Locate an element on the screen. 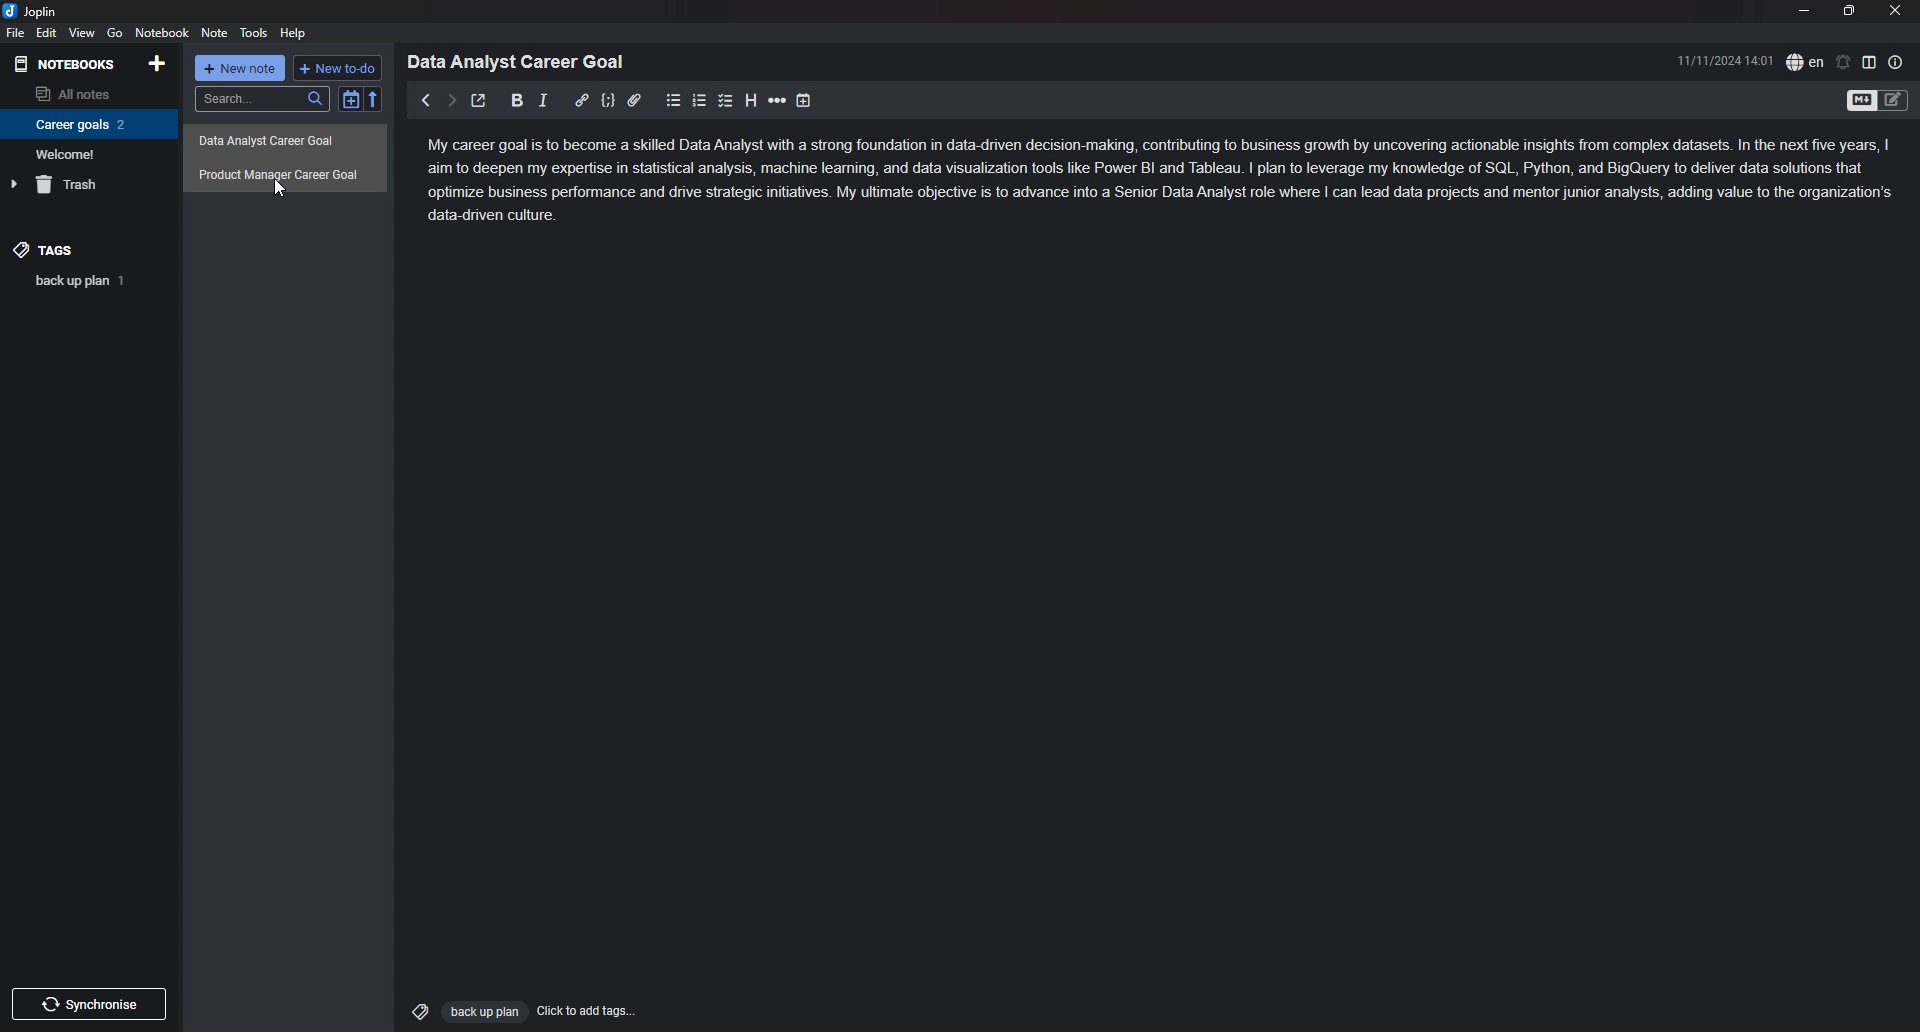  Data Analyst Career Goal is located at coordinates (523, 61).